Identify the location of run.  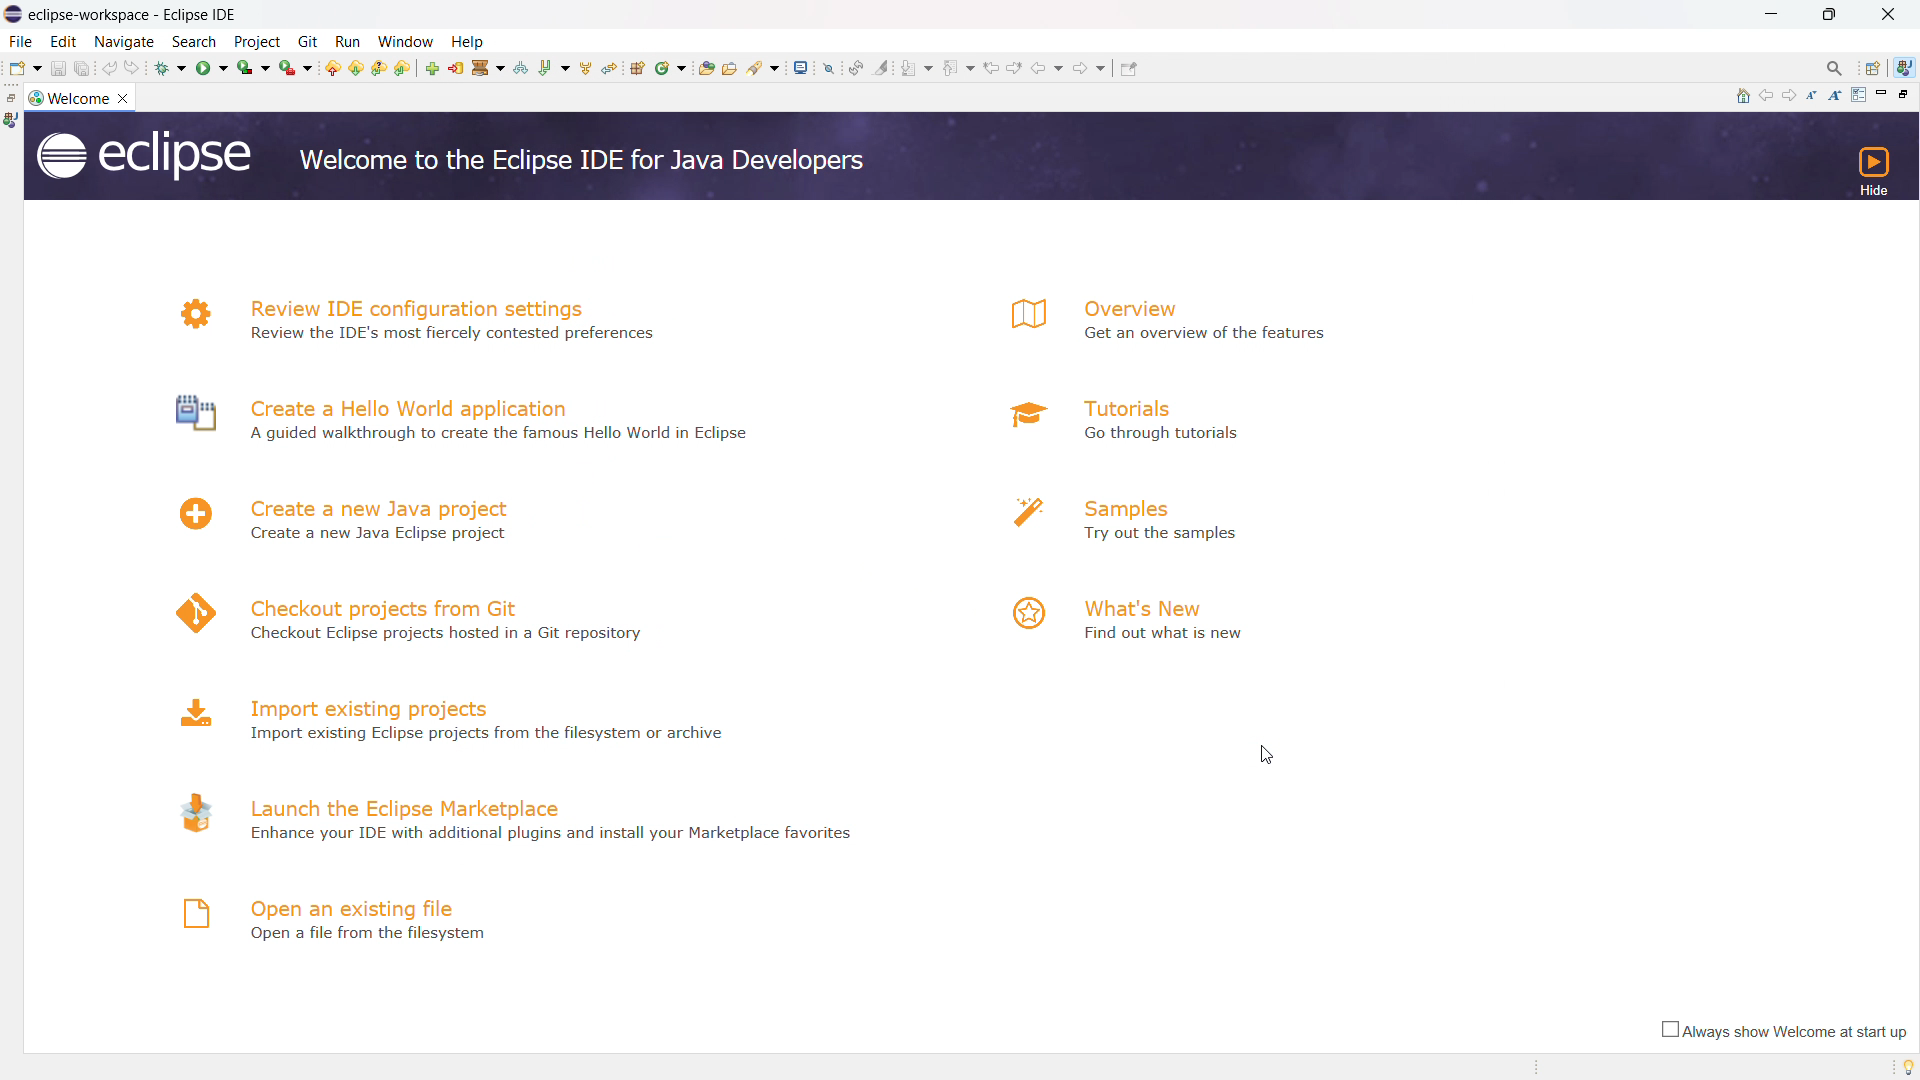
(309, 42).